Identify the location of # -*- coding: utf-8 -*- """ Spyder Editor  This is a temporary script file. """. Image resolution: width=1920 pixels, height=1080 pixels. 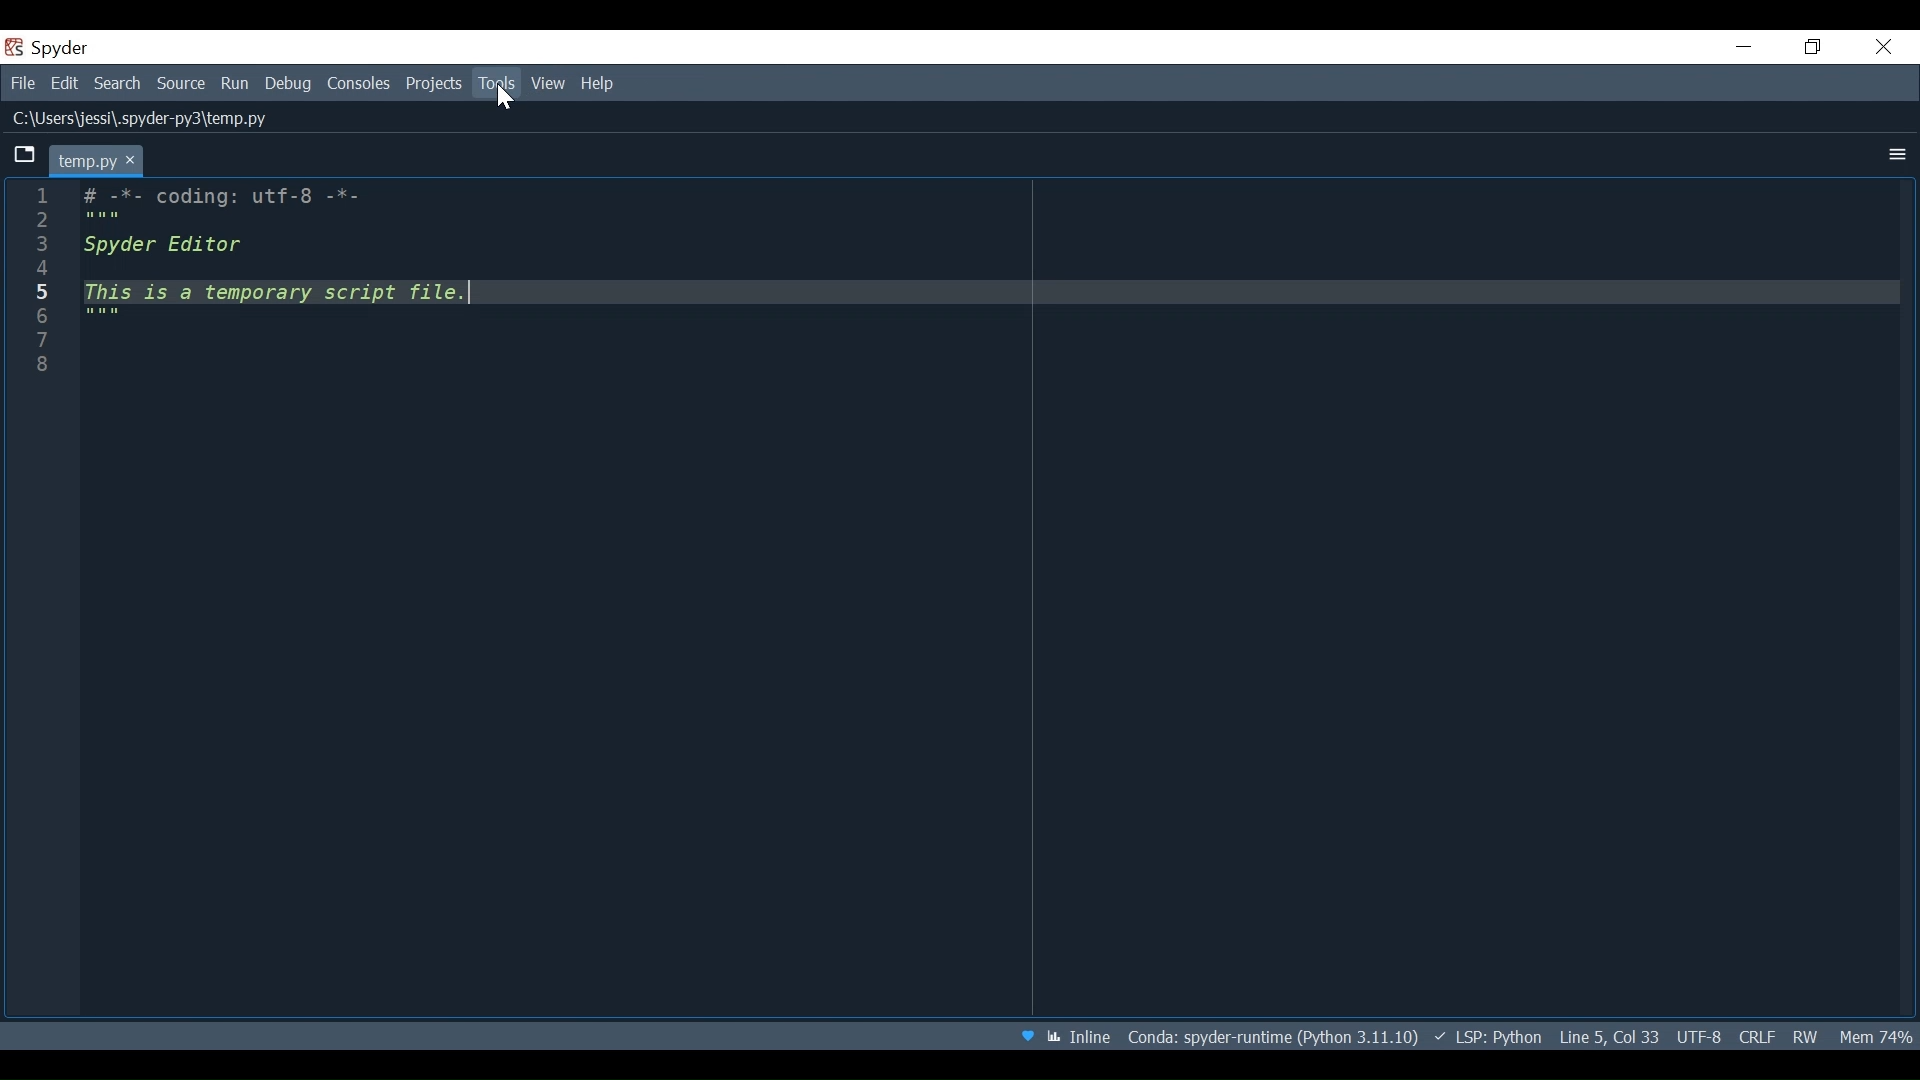
(992, 602).